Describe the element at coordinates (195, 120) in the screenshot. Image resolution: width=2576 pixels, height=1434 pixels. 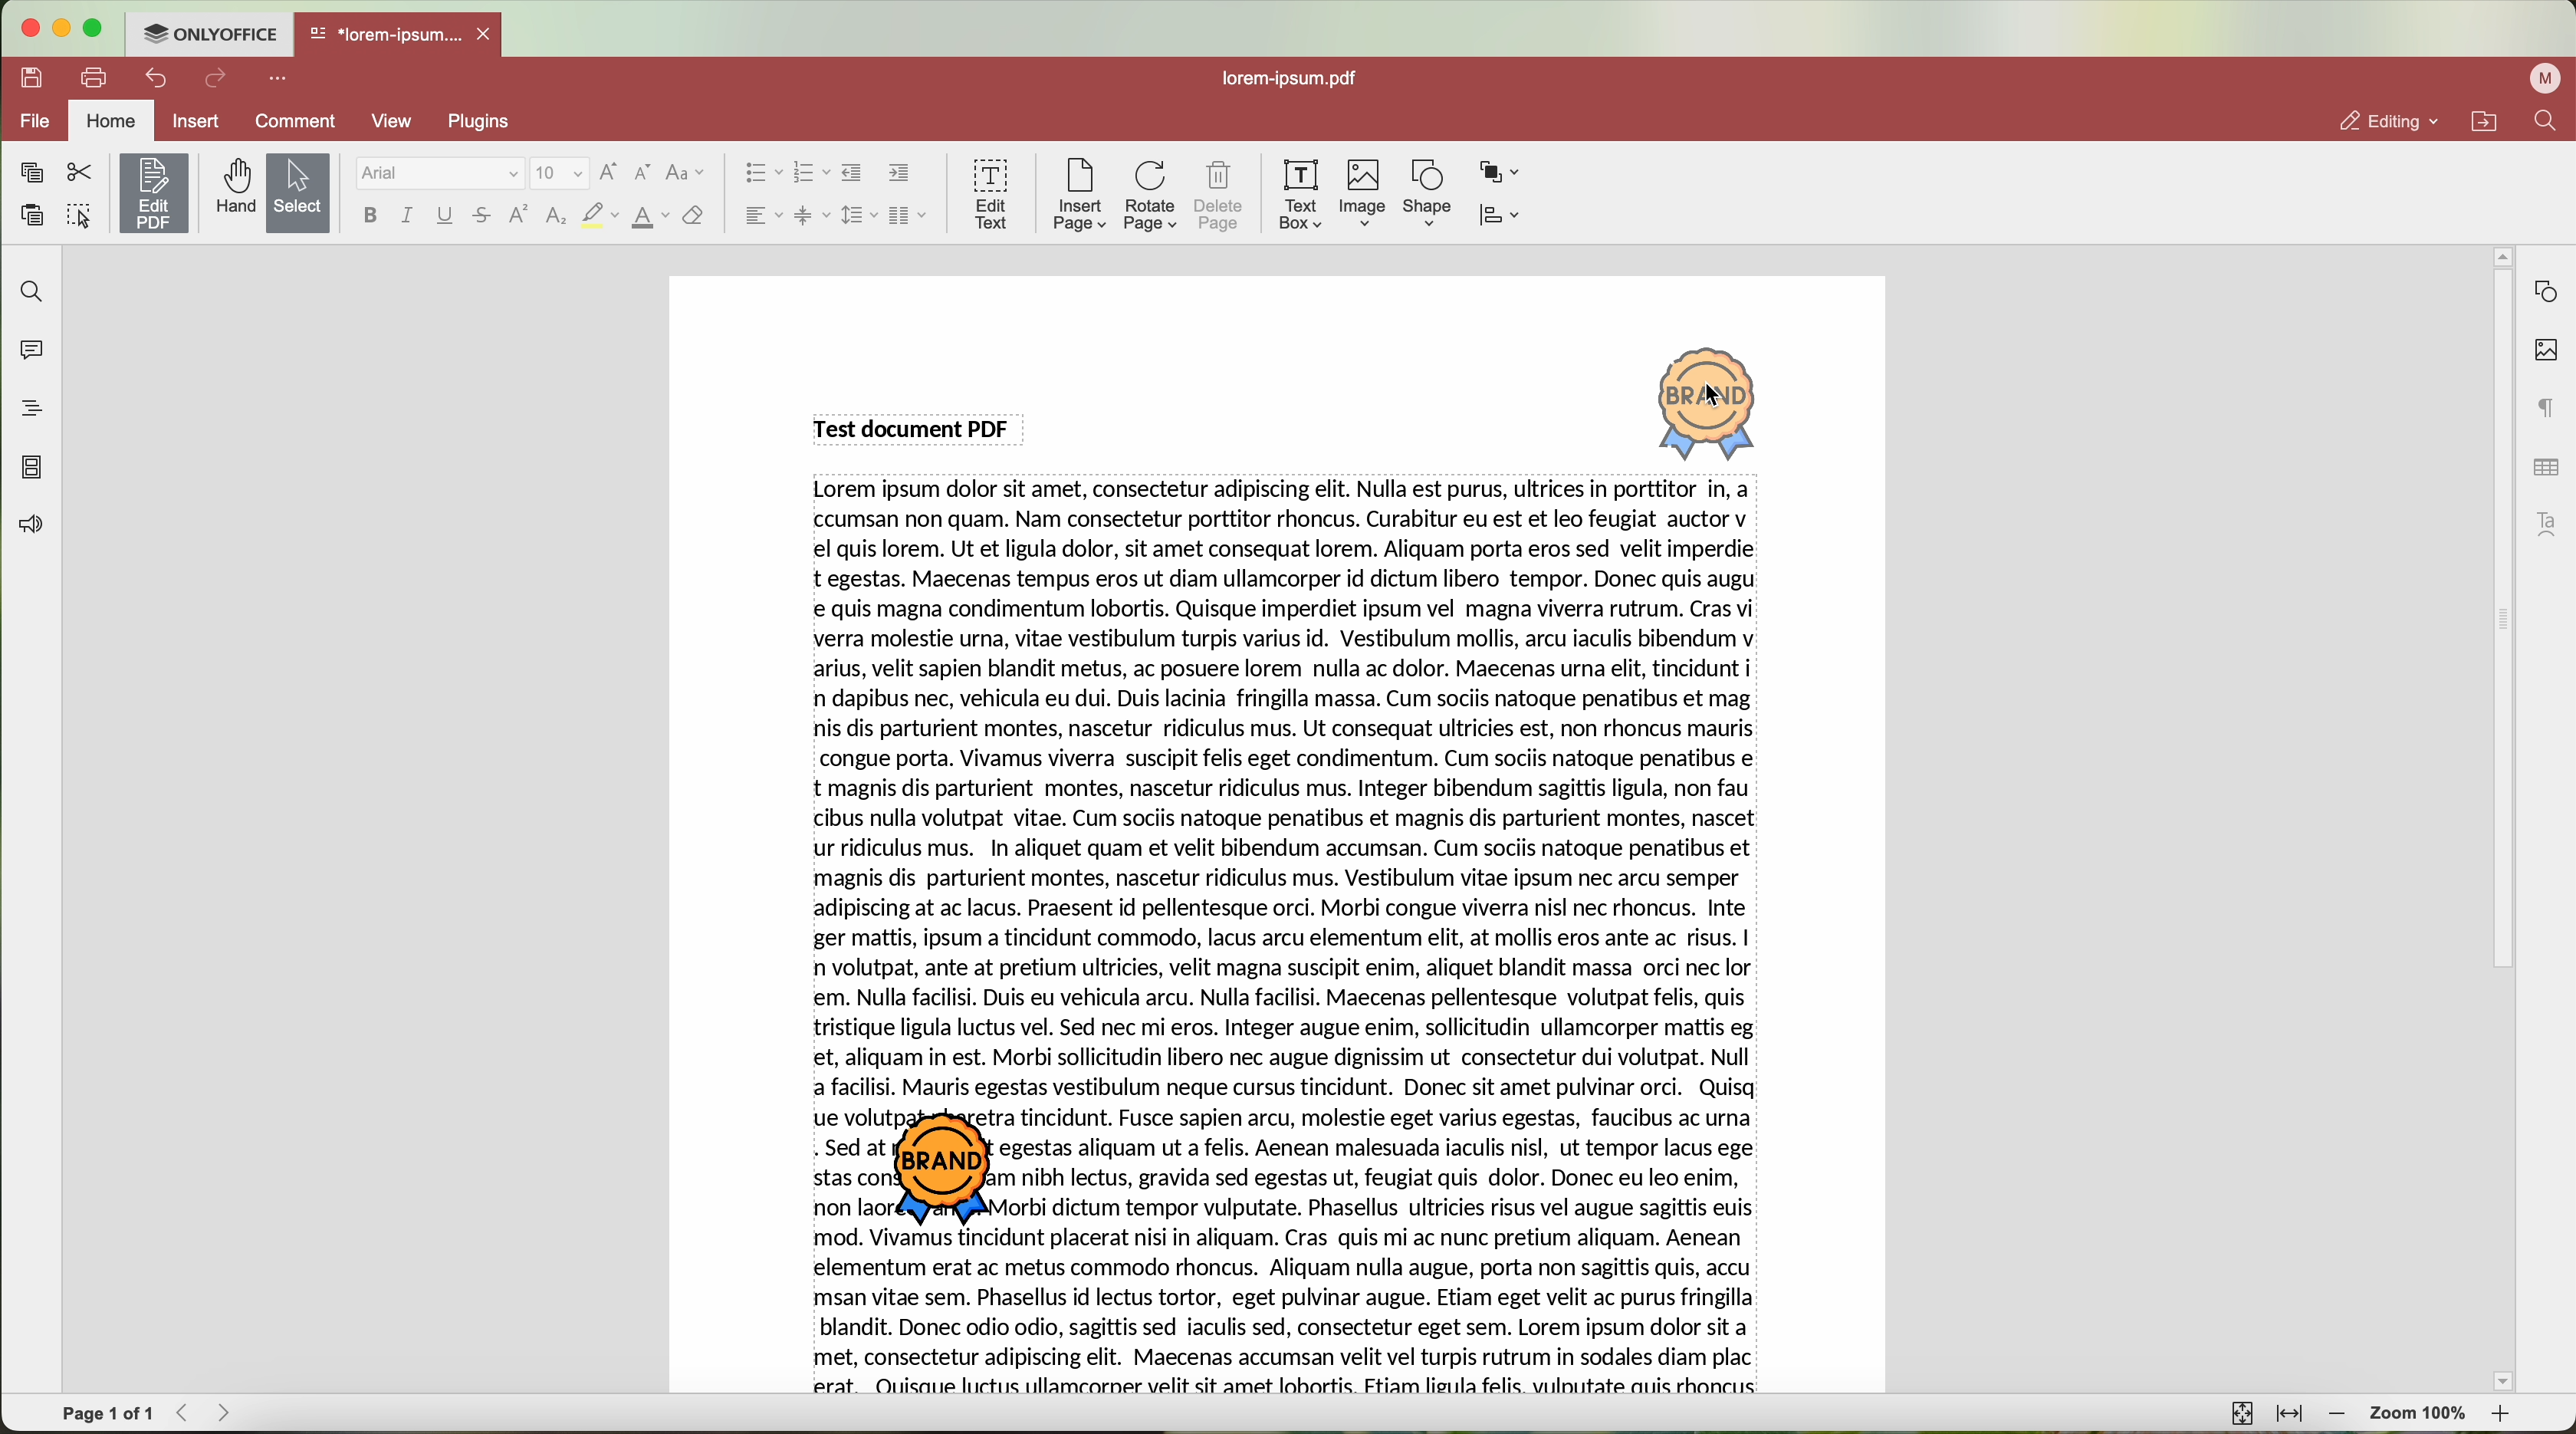
I see `insert` at that location.